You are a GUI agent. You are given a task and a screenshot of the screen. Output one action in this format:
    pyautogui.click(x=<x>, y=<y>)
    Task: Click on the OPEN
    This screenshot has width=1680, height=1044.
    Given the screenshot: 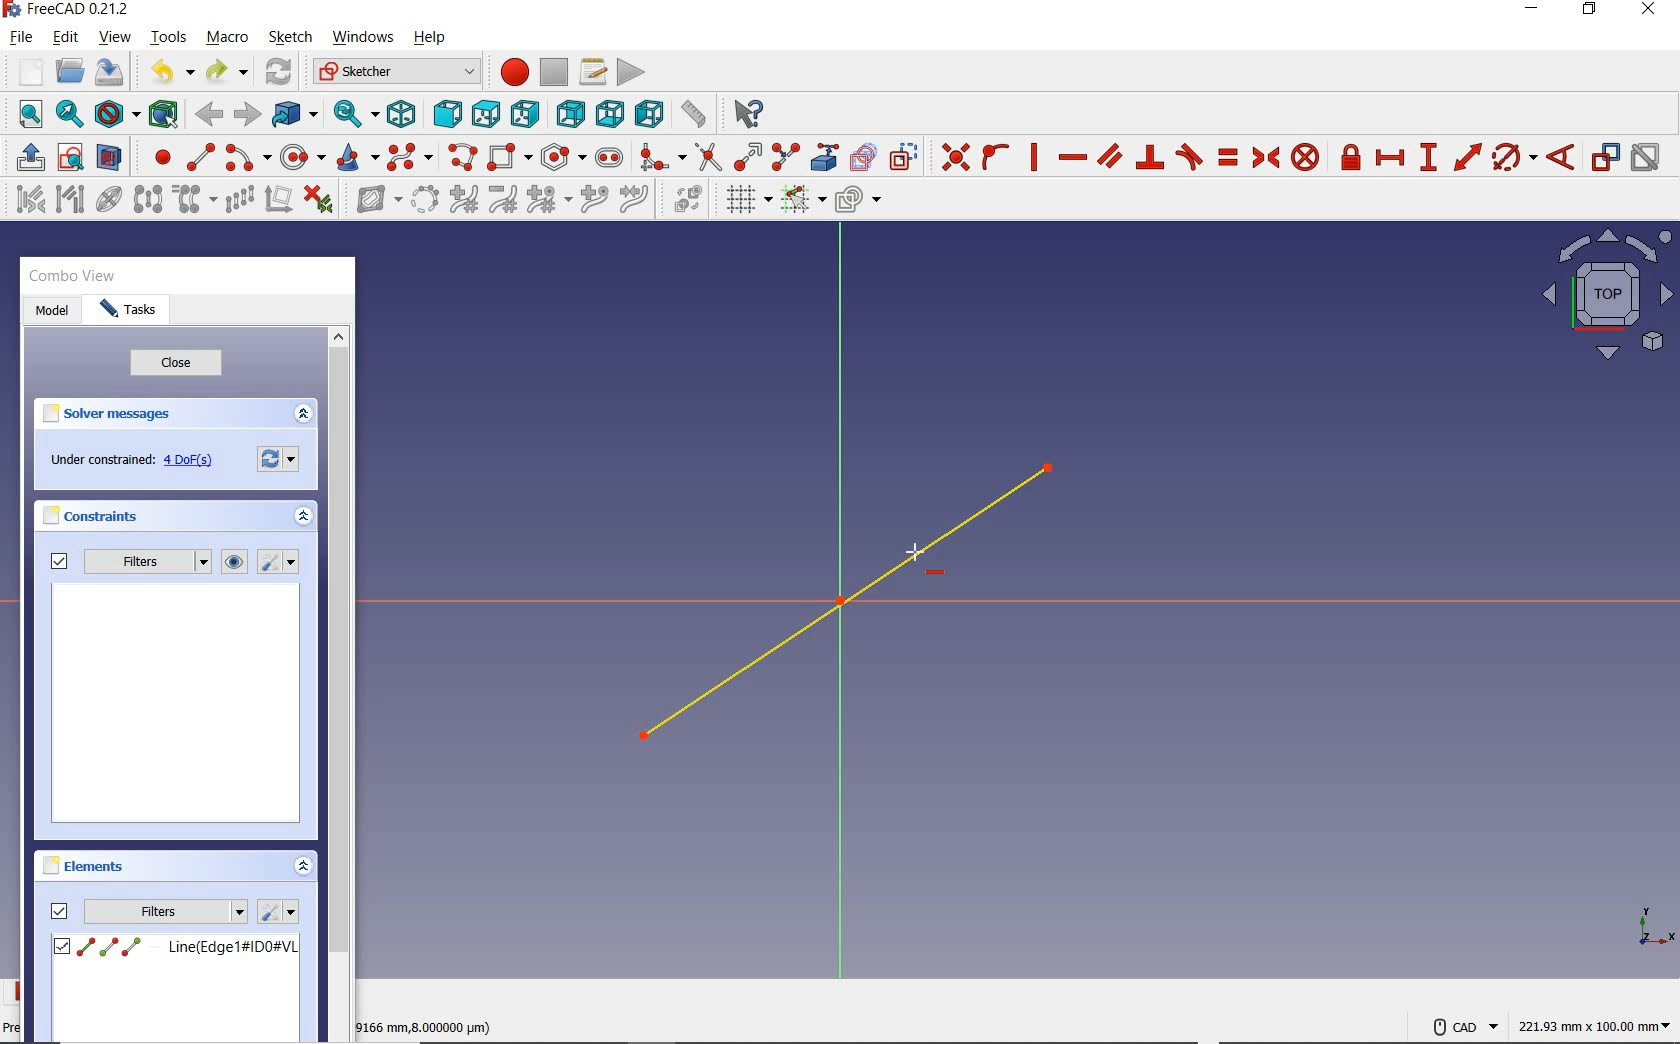 What is the action you would take?
    pyautogui.click(x=70, y=71)
    